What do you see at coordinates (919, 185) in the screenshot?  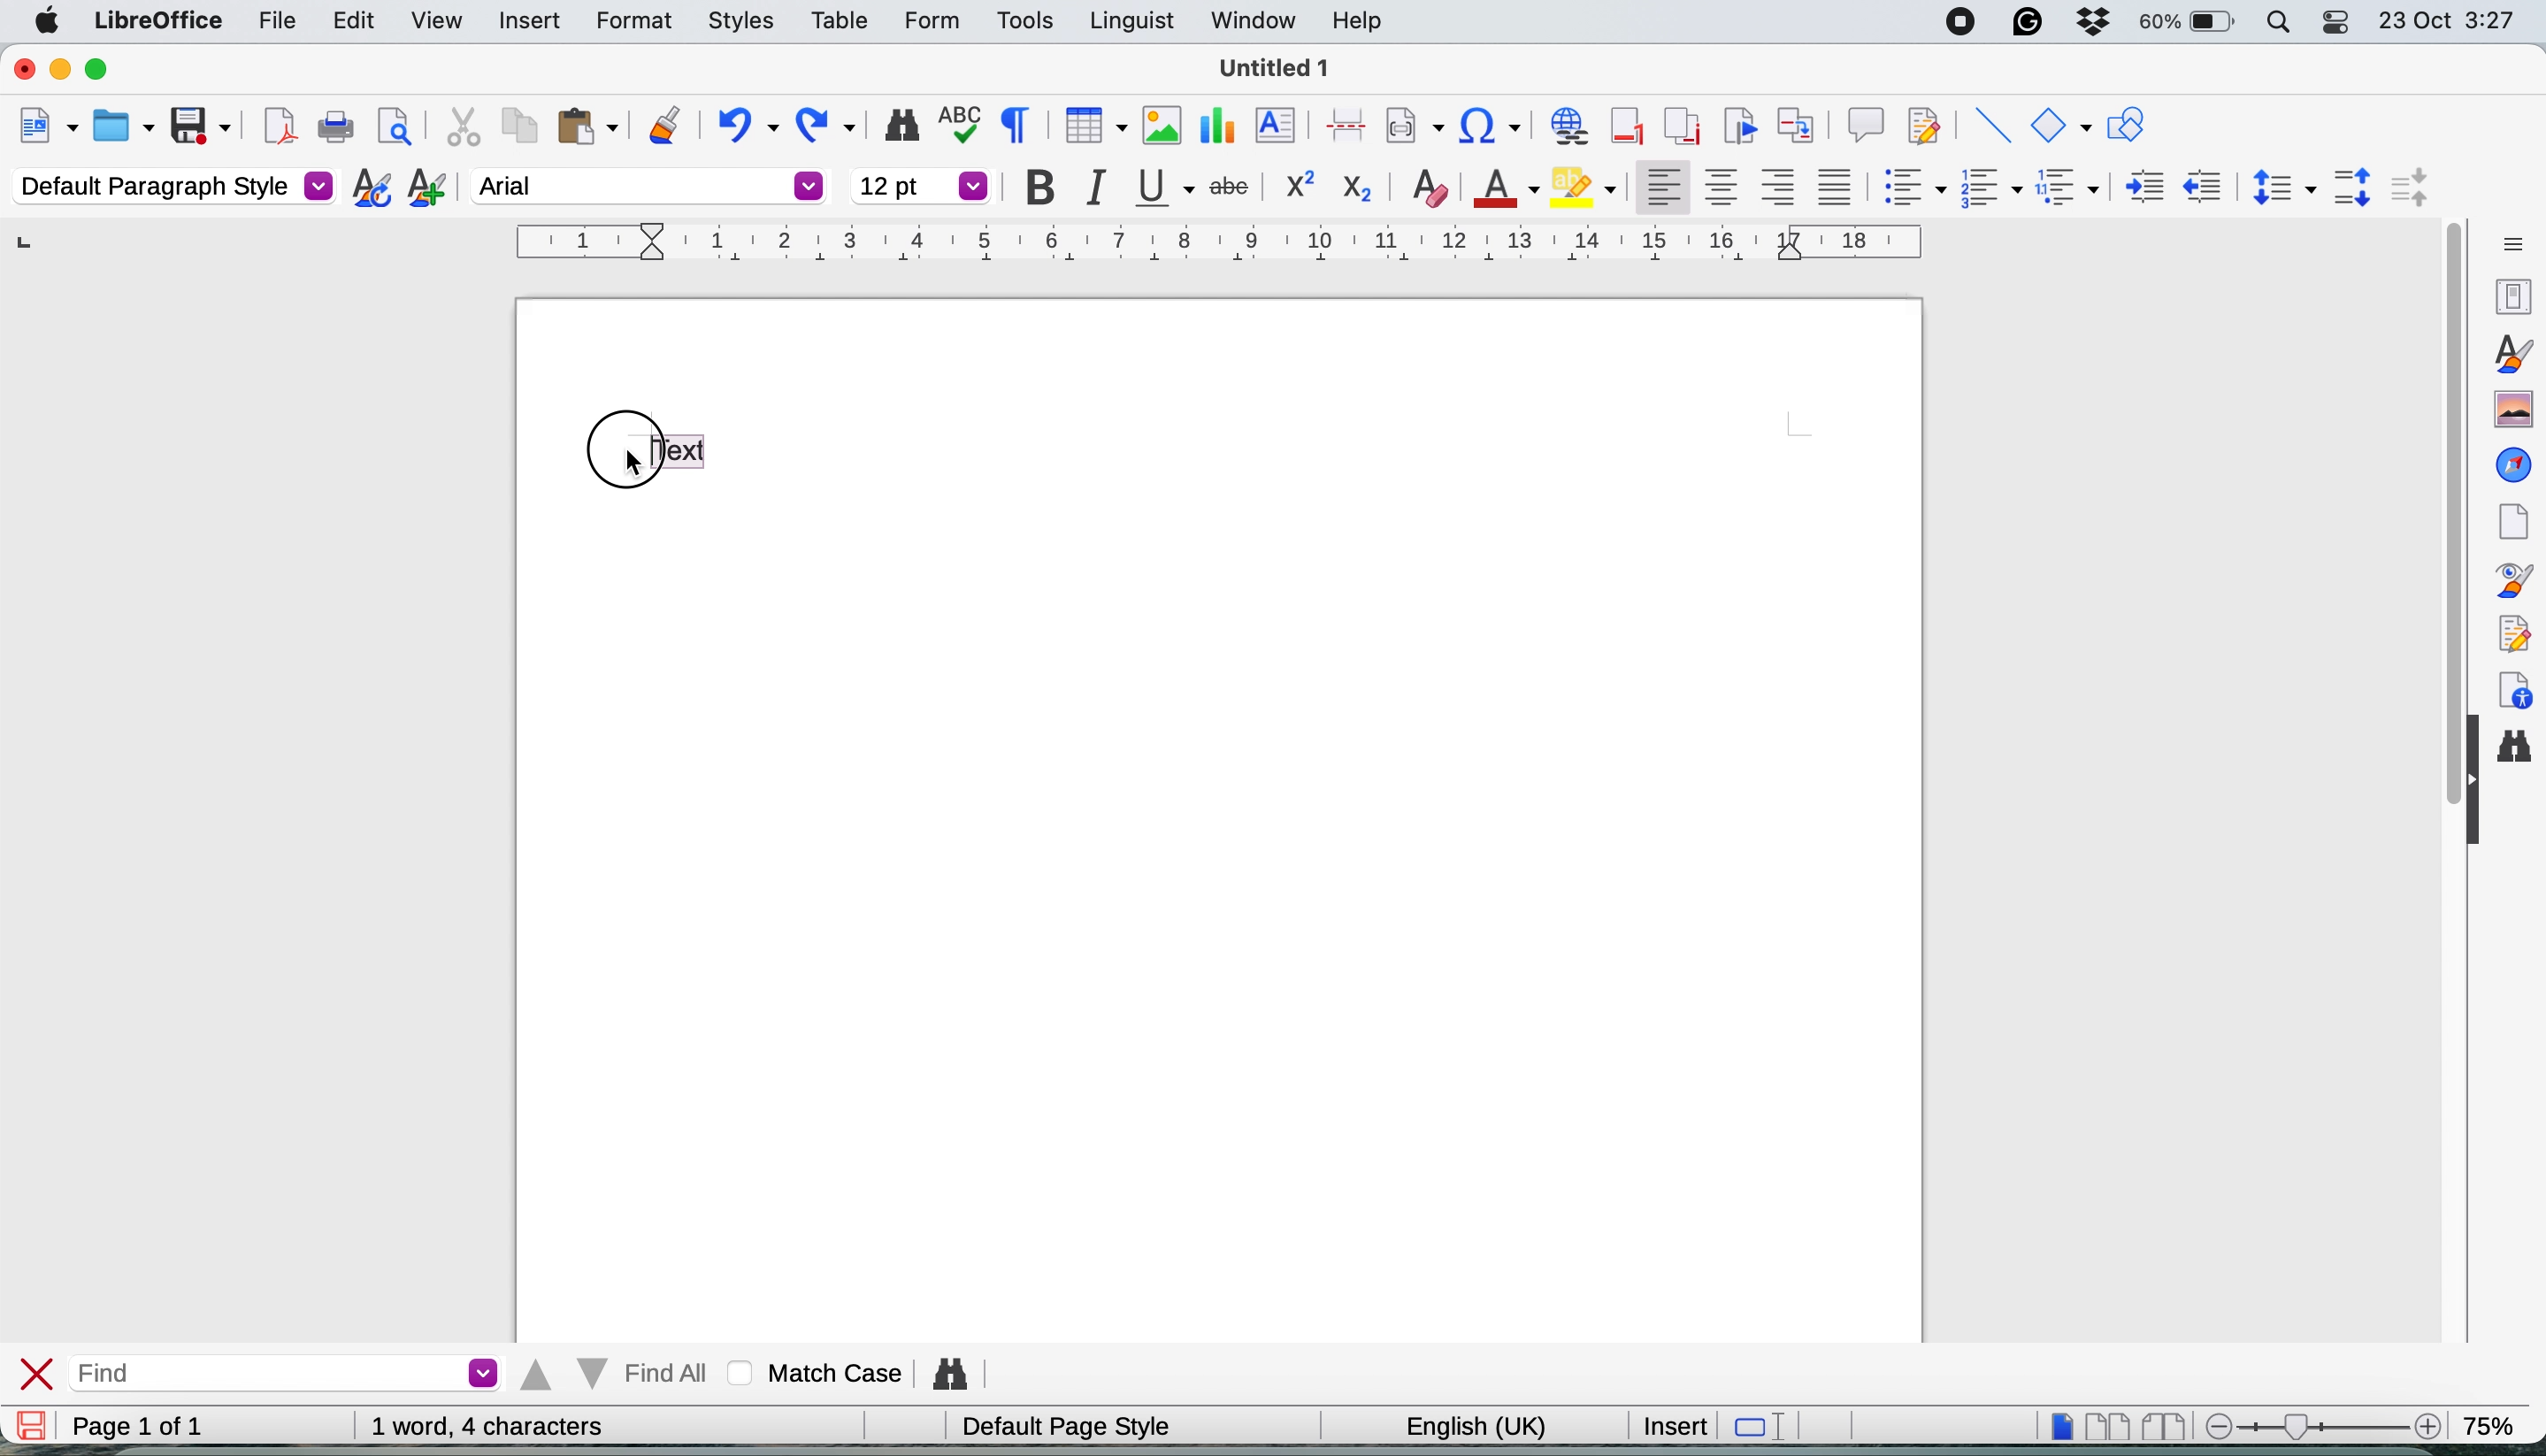 I see `font size` at bounding box center [919, 185].